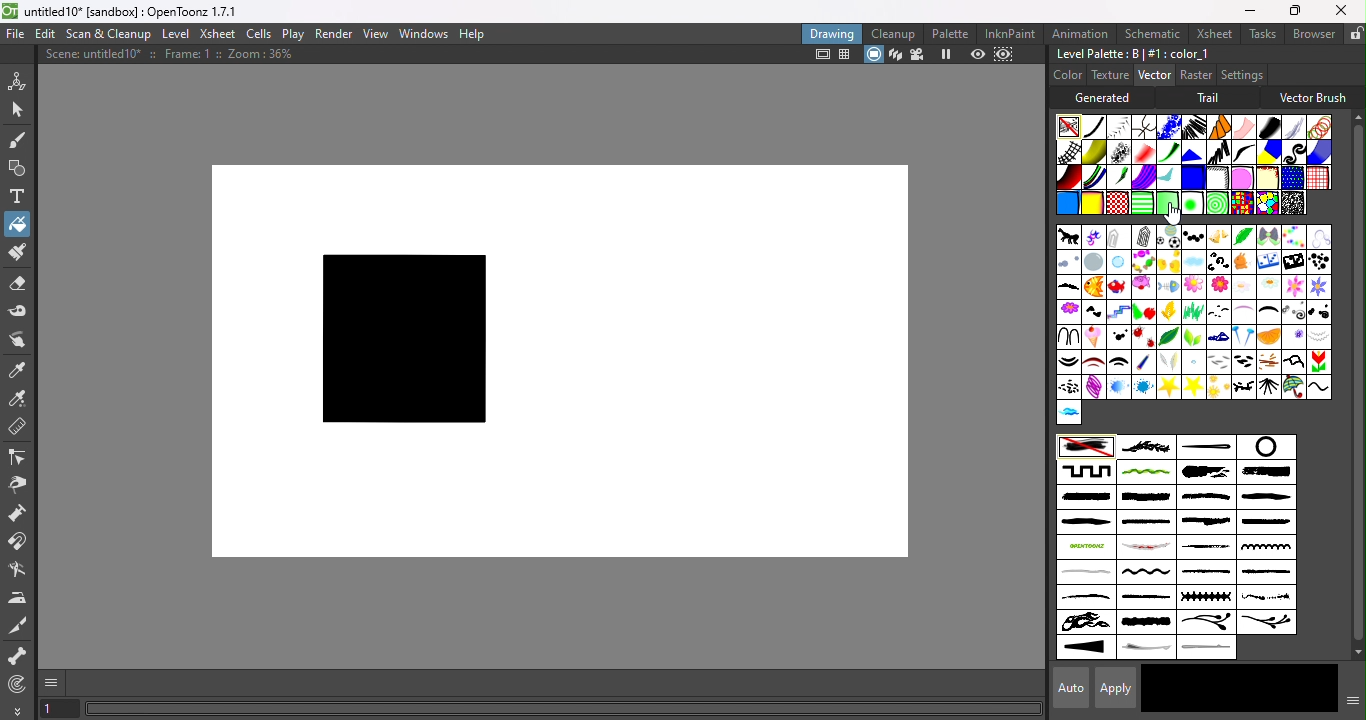 The image size is (1366, 720). I want to click on Spring, so click(1093, 387).